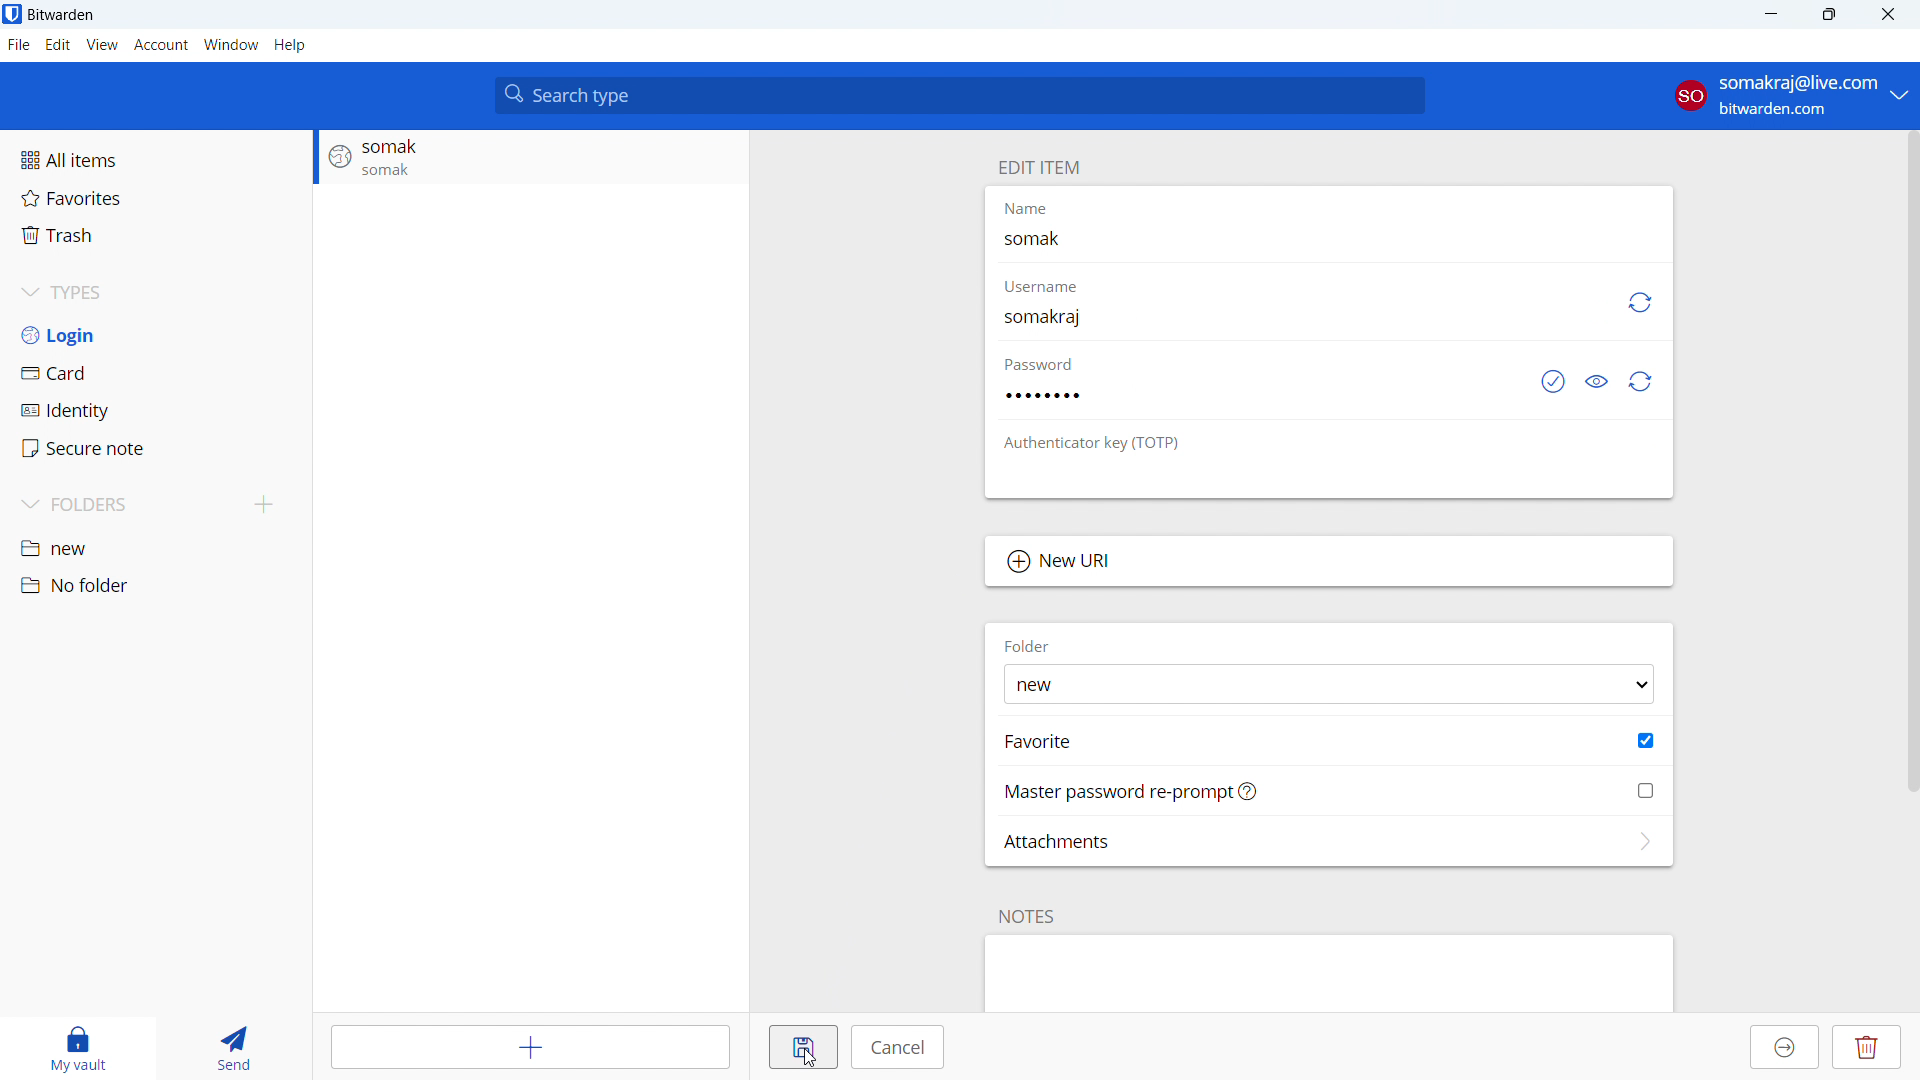  Describe the element at coordinates (814, 1062) in the screenshot. I see `CURSOR` at that location.